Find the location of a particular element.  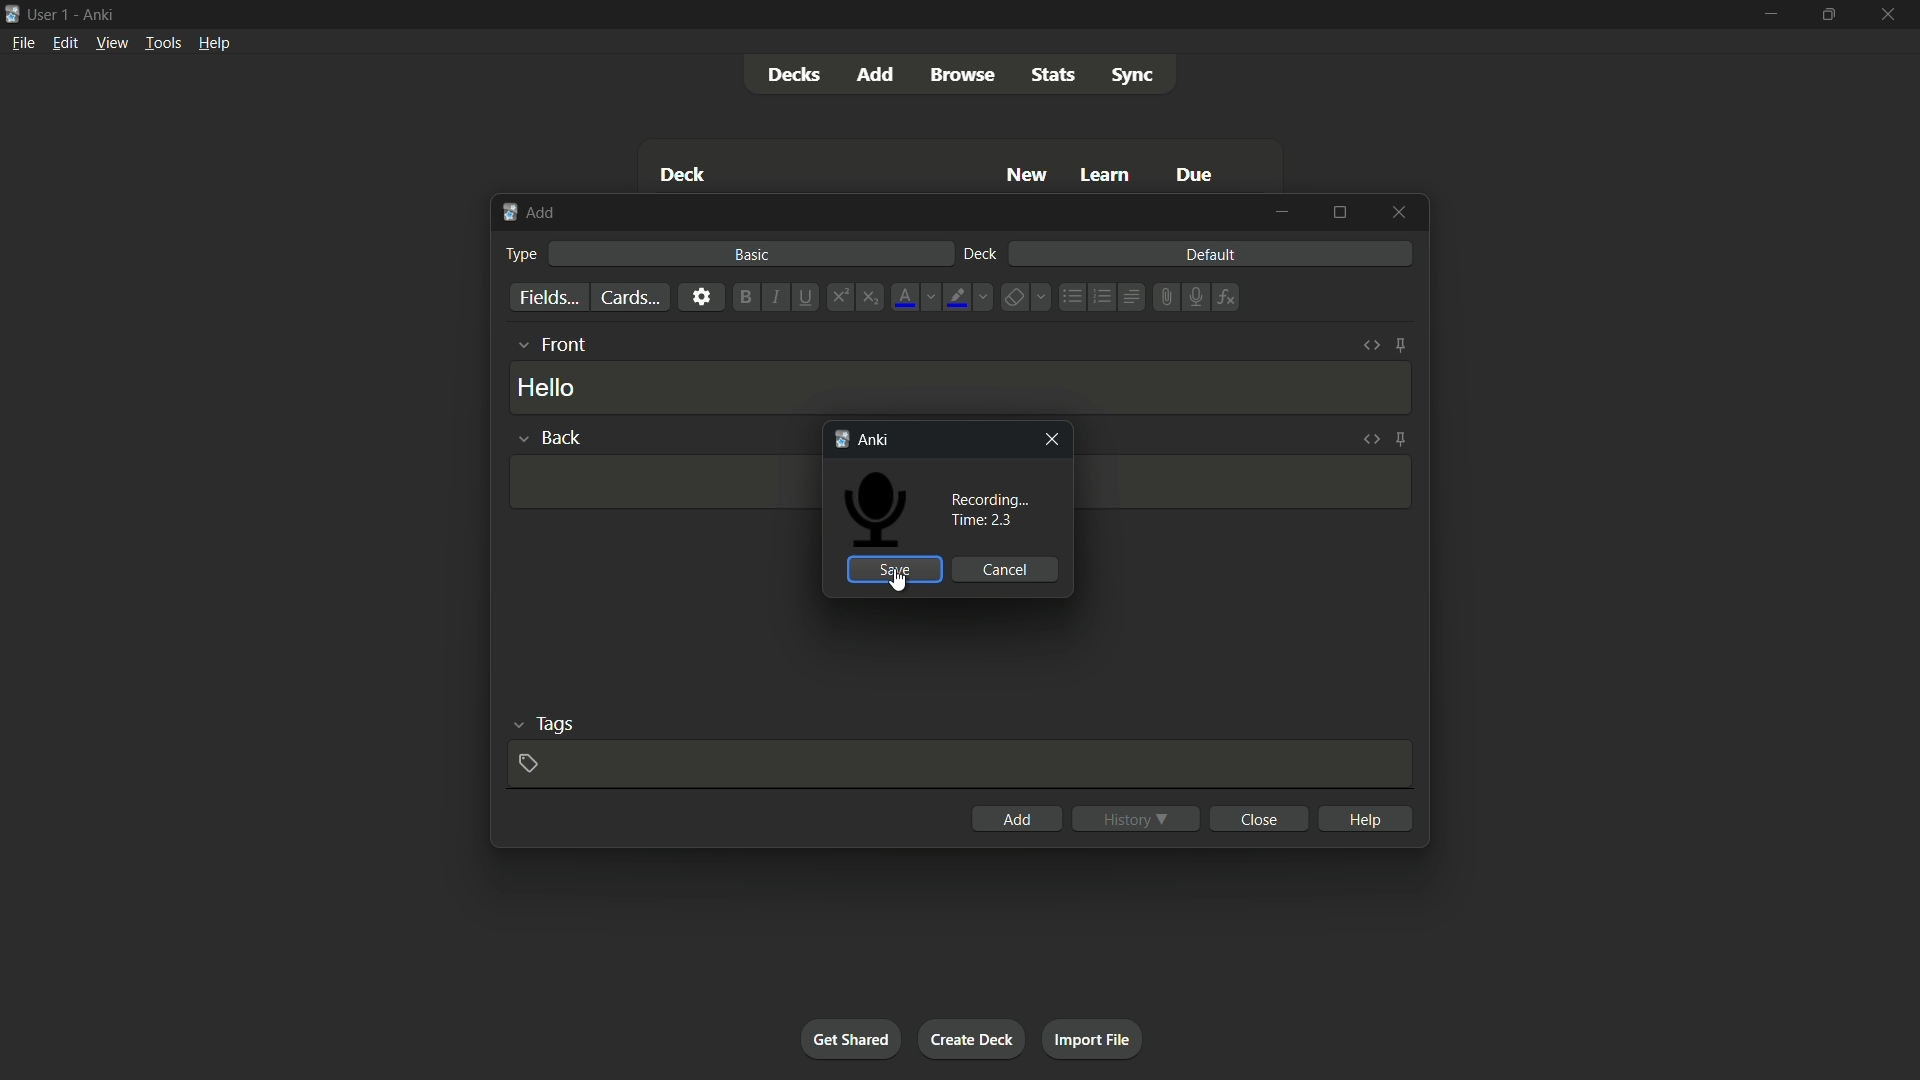

underline is located at coordinates (805, 296).